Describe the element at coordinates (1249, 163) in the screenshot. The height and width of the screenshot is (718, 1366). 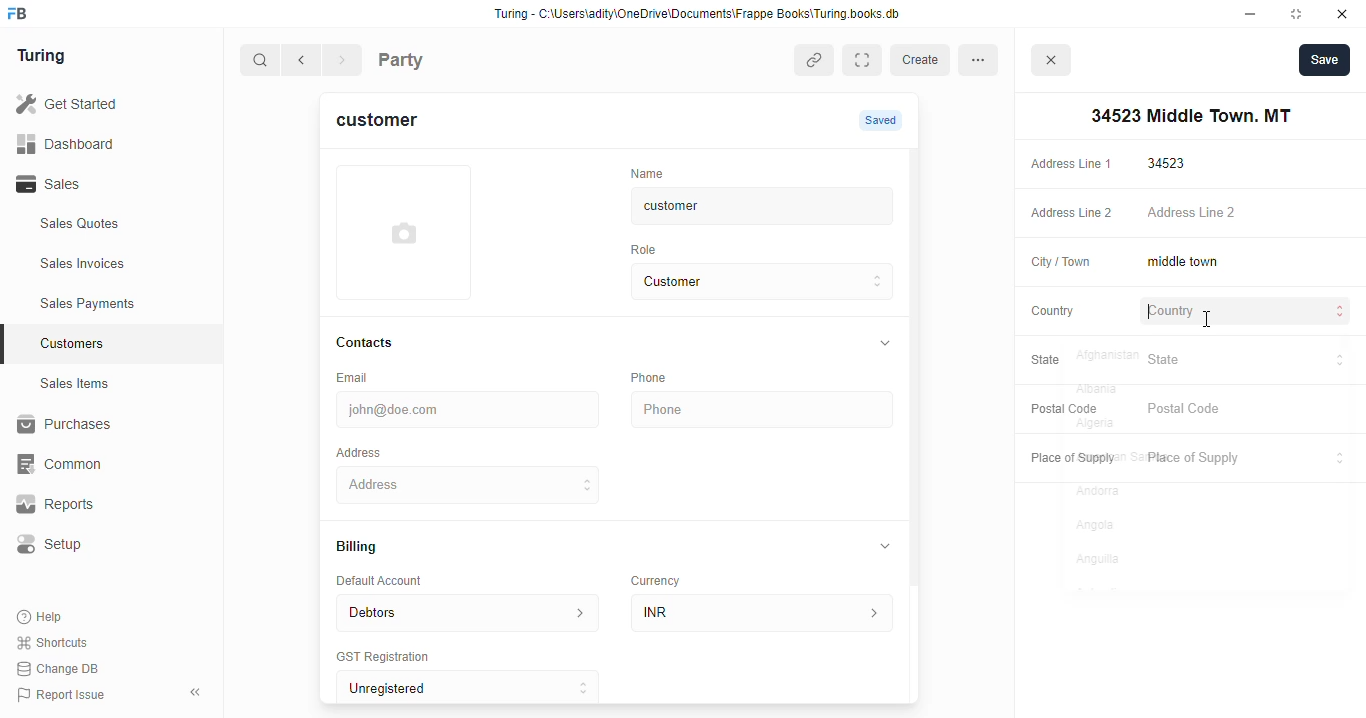
I see `34523` at that location.